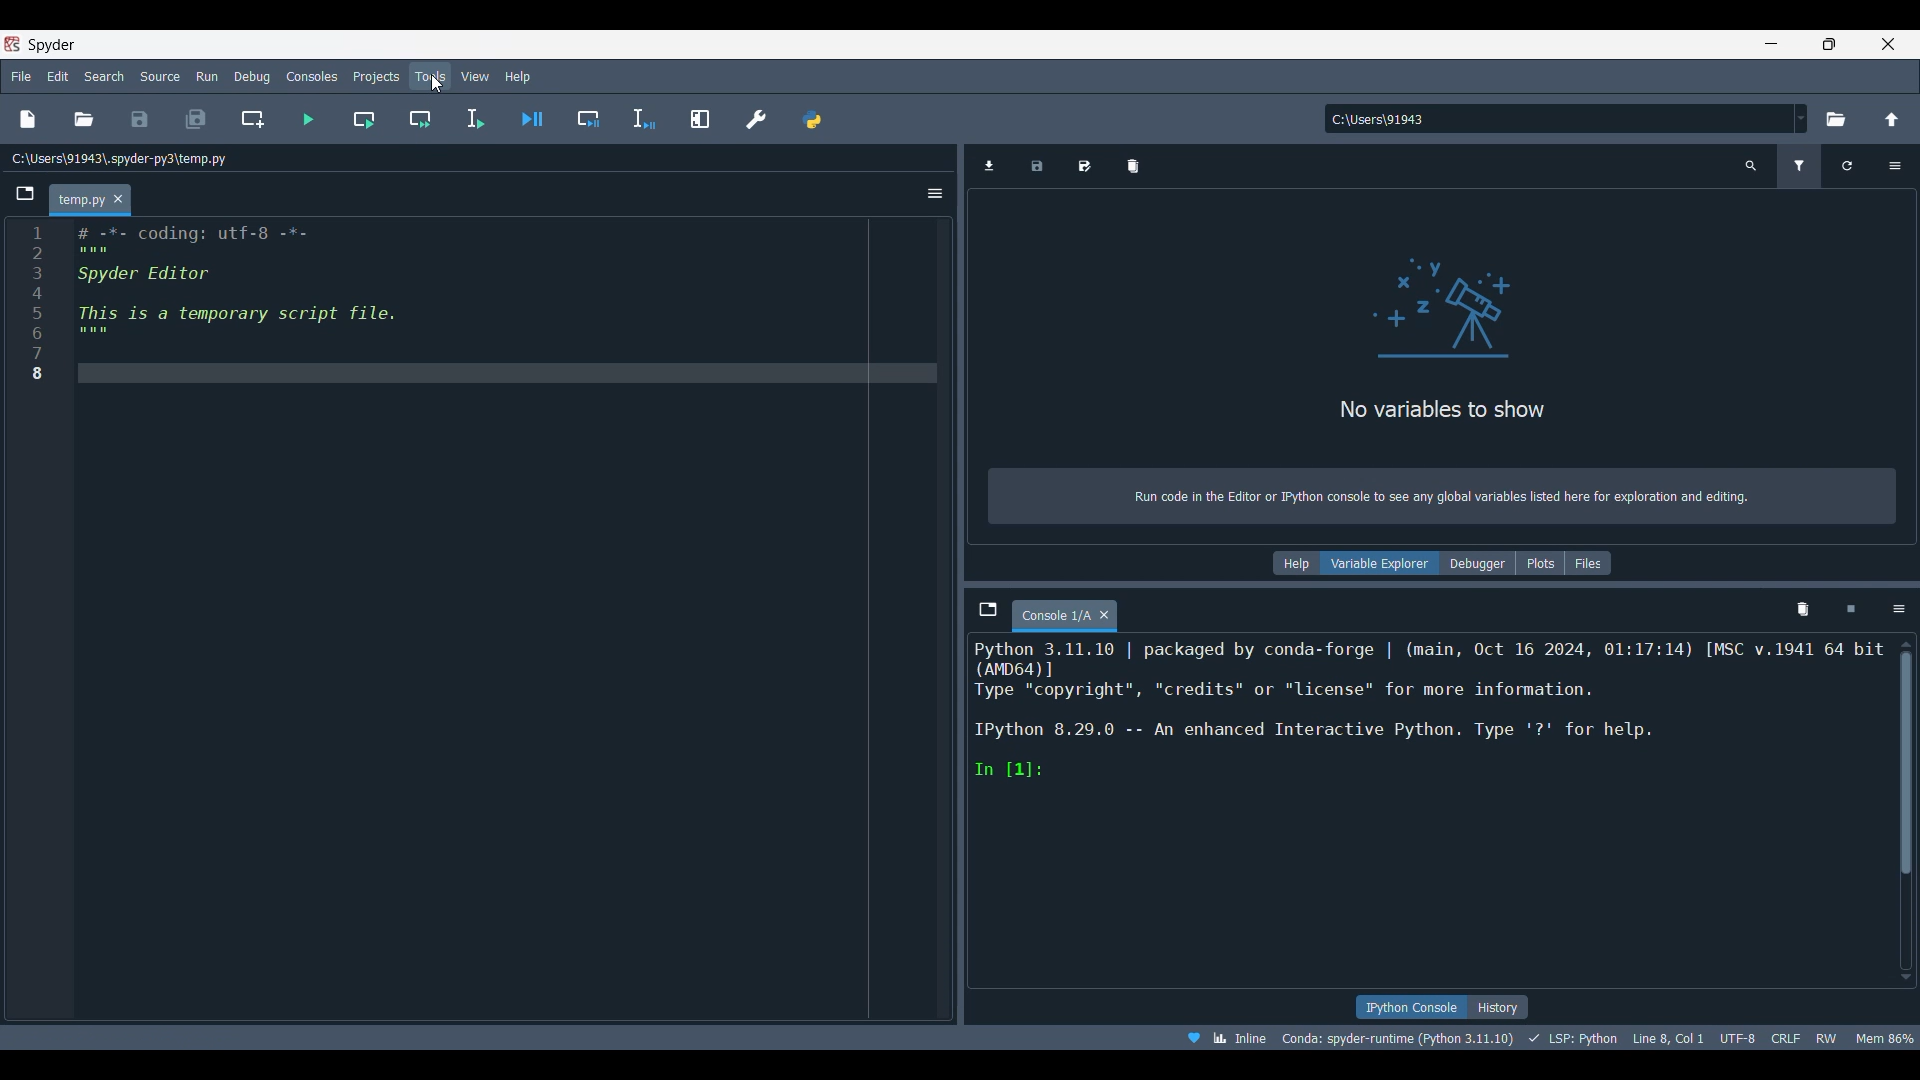  I want to click on Debug cell, so click(589, 119).